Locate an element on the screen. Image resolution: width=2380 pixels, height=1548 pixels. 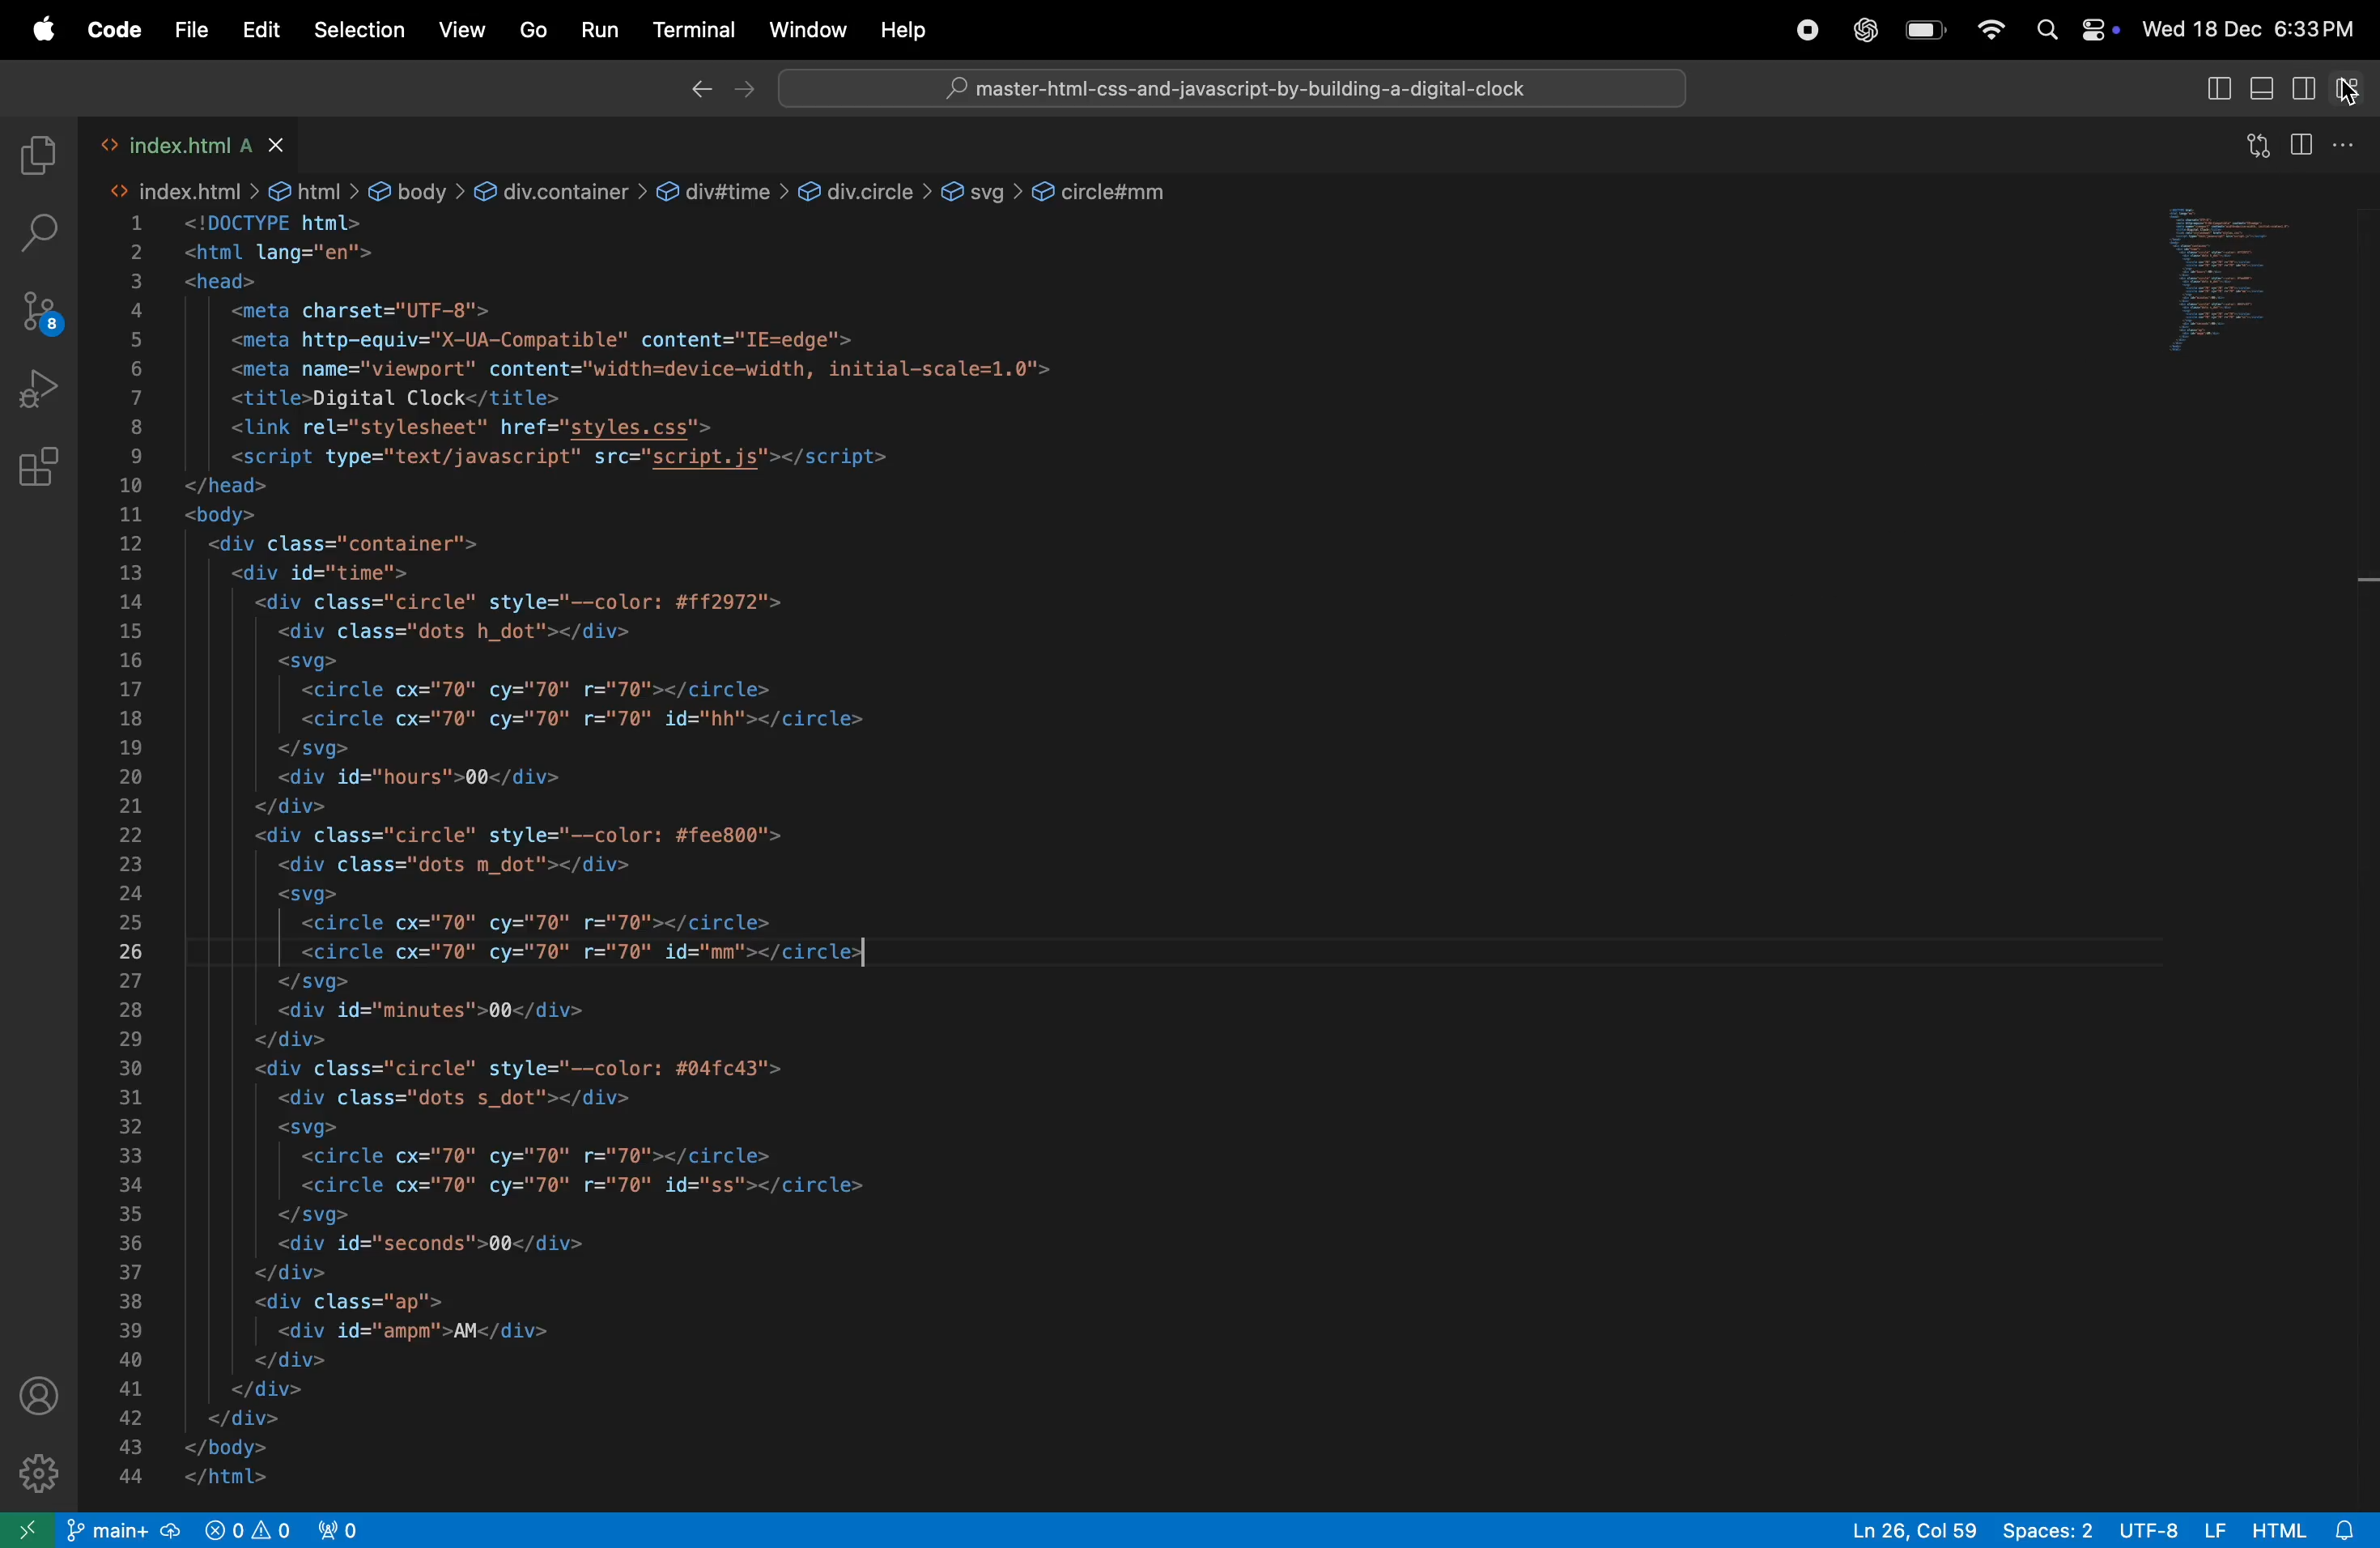
Extensions is located at coordinates (39, 467).